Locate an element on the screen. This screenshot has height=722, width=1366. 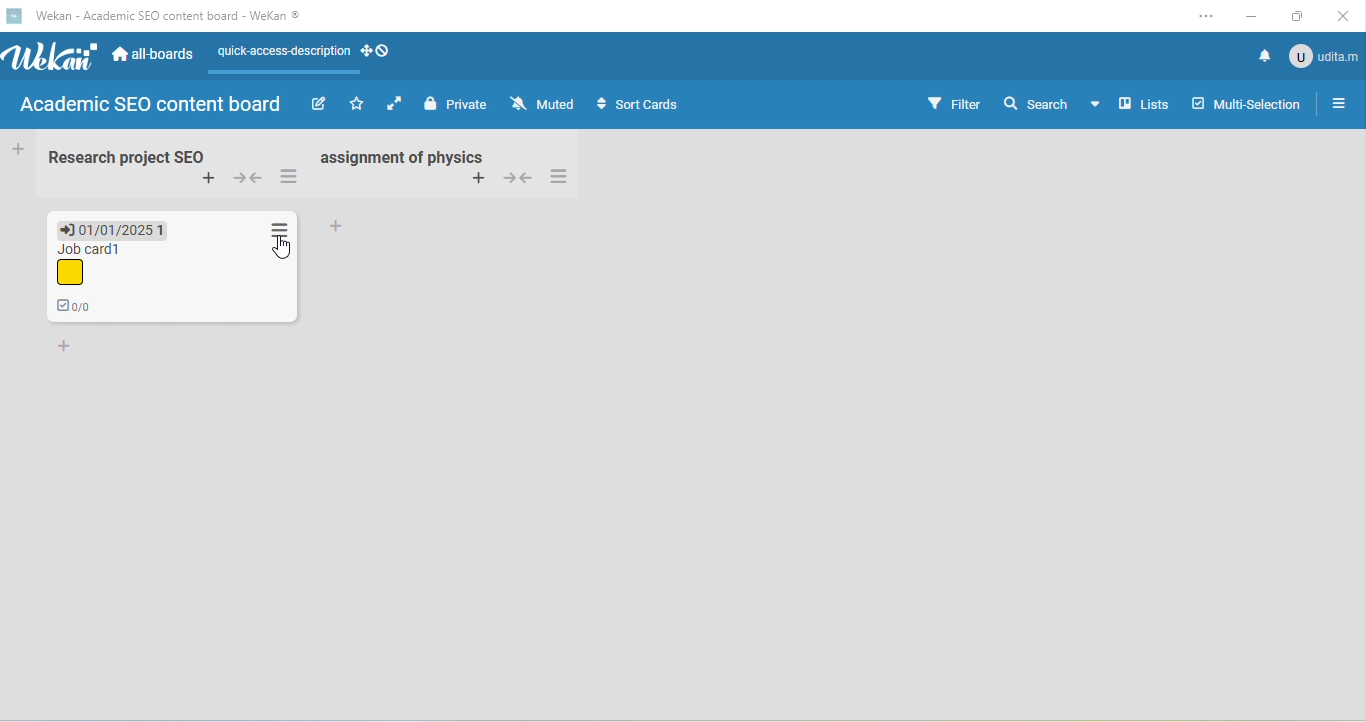
cursor is located at coordinates (285, 250).